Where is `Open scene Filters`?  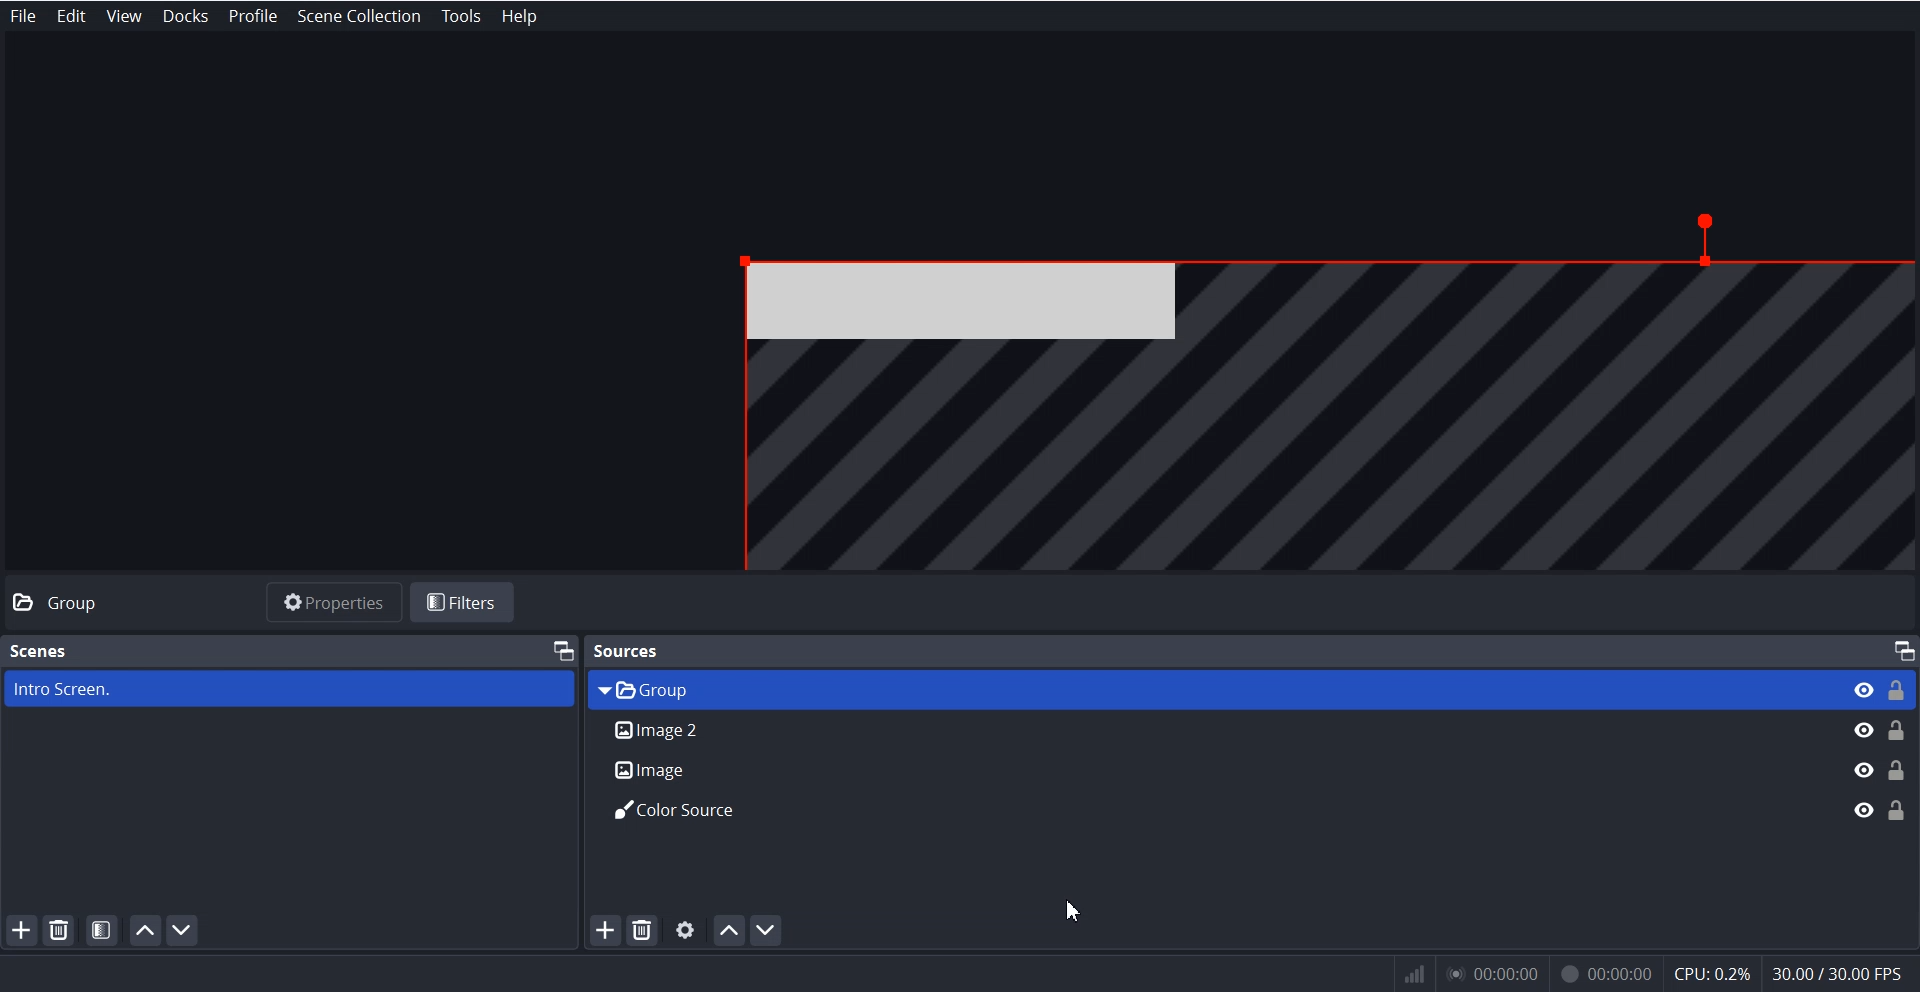
Open scene Filters is located at coordinates (103, 929).